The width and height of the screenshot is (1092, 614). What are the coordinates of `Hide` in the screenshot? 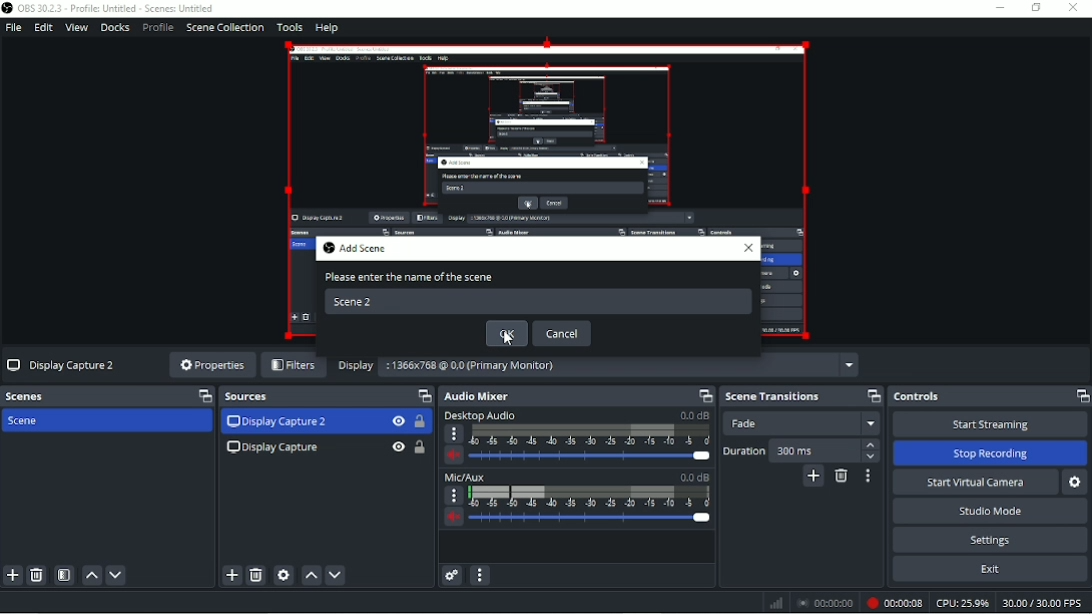 It's located at (399, 421).